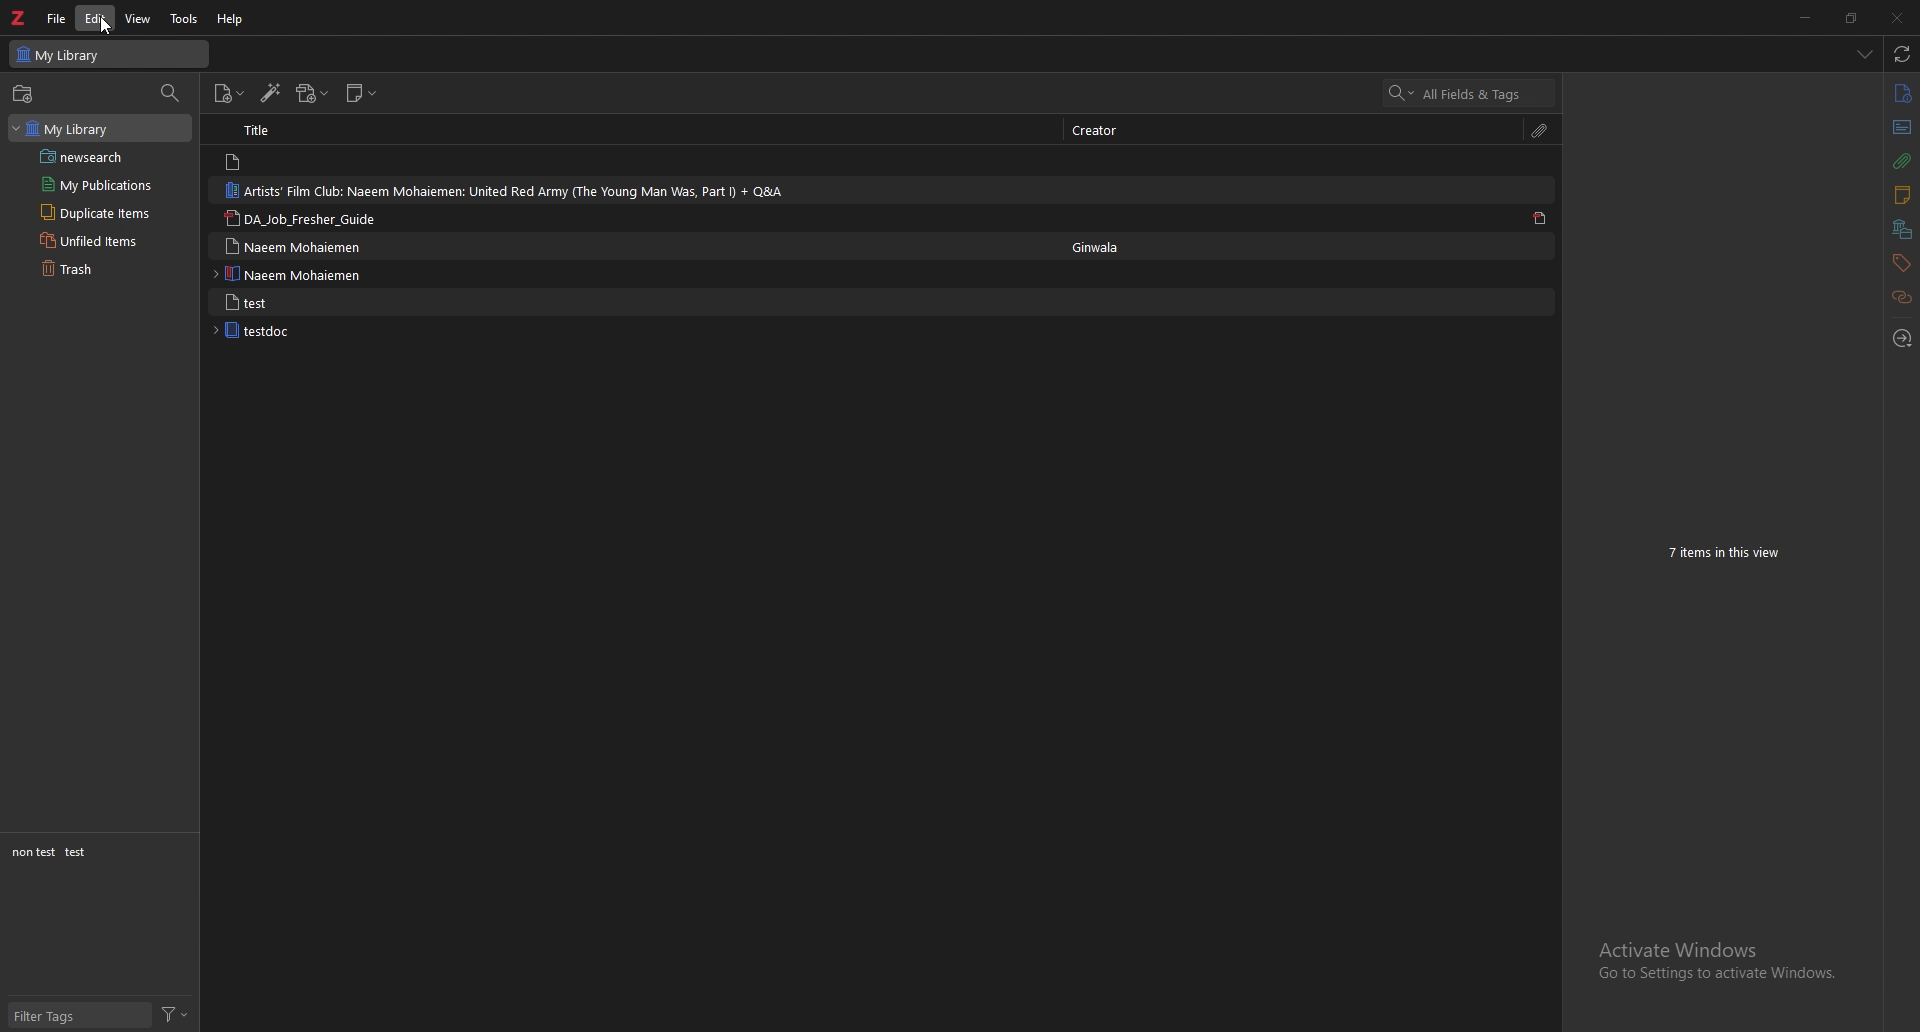  What do you see at coordinates (230, 93) in the screenshot?
I see `new item` at bounding box center [230, 93].